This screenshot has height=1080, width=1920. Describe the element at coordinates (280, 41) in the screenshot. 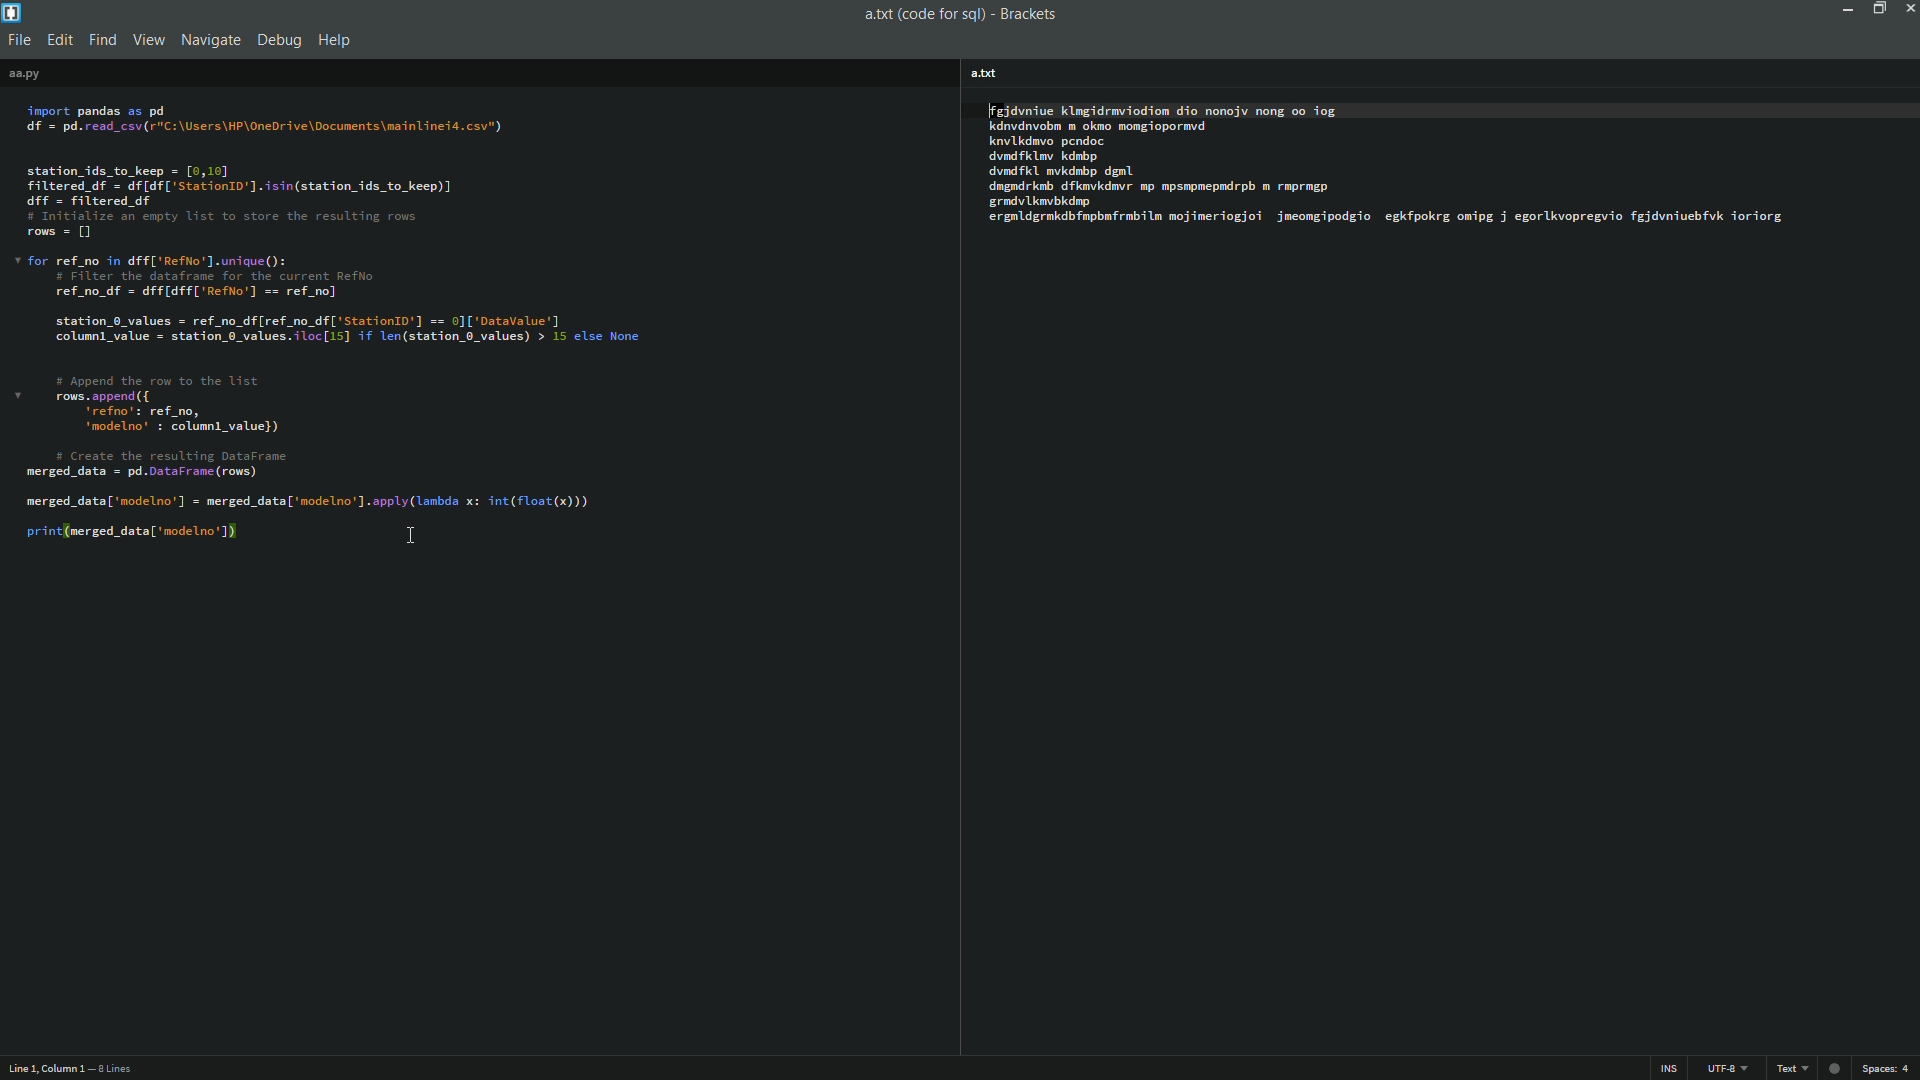

I see `debug menu` at that location.